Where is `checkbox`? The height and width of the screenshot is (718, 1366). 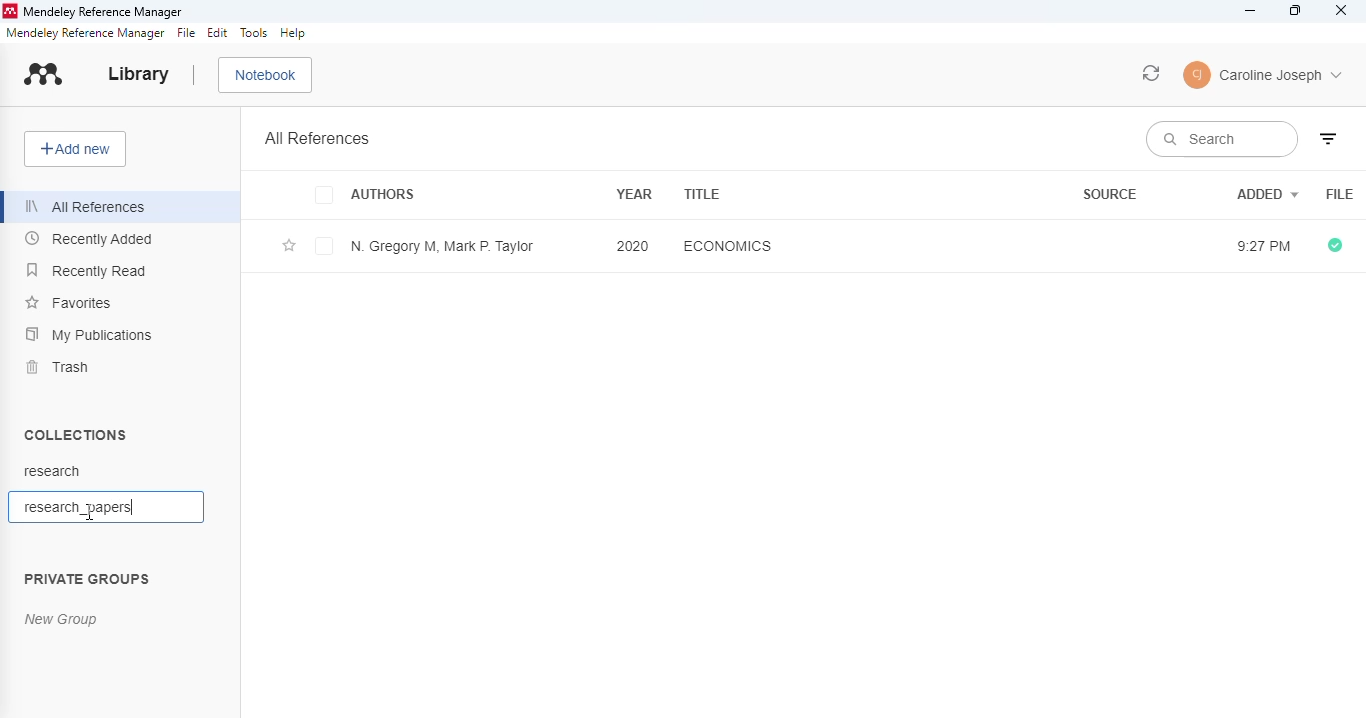
checkbox is located at coordinates (327, 196).